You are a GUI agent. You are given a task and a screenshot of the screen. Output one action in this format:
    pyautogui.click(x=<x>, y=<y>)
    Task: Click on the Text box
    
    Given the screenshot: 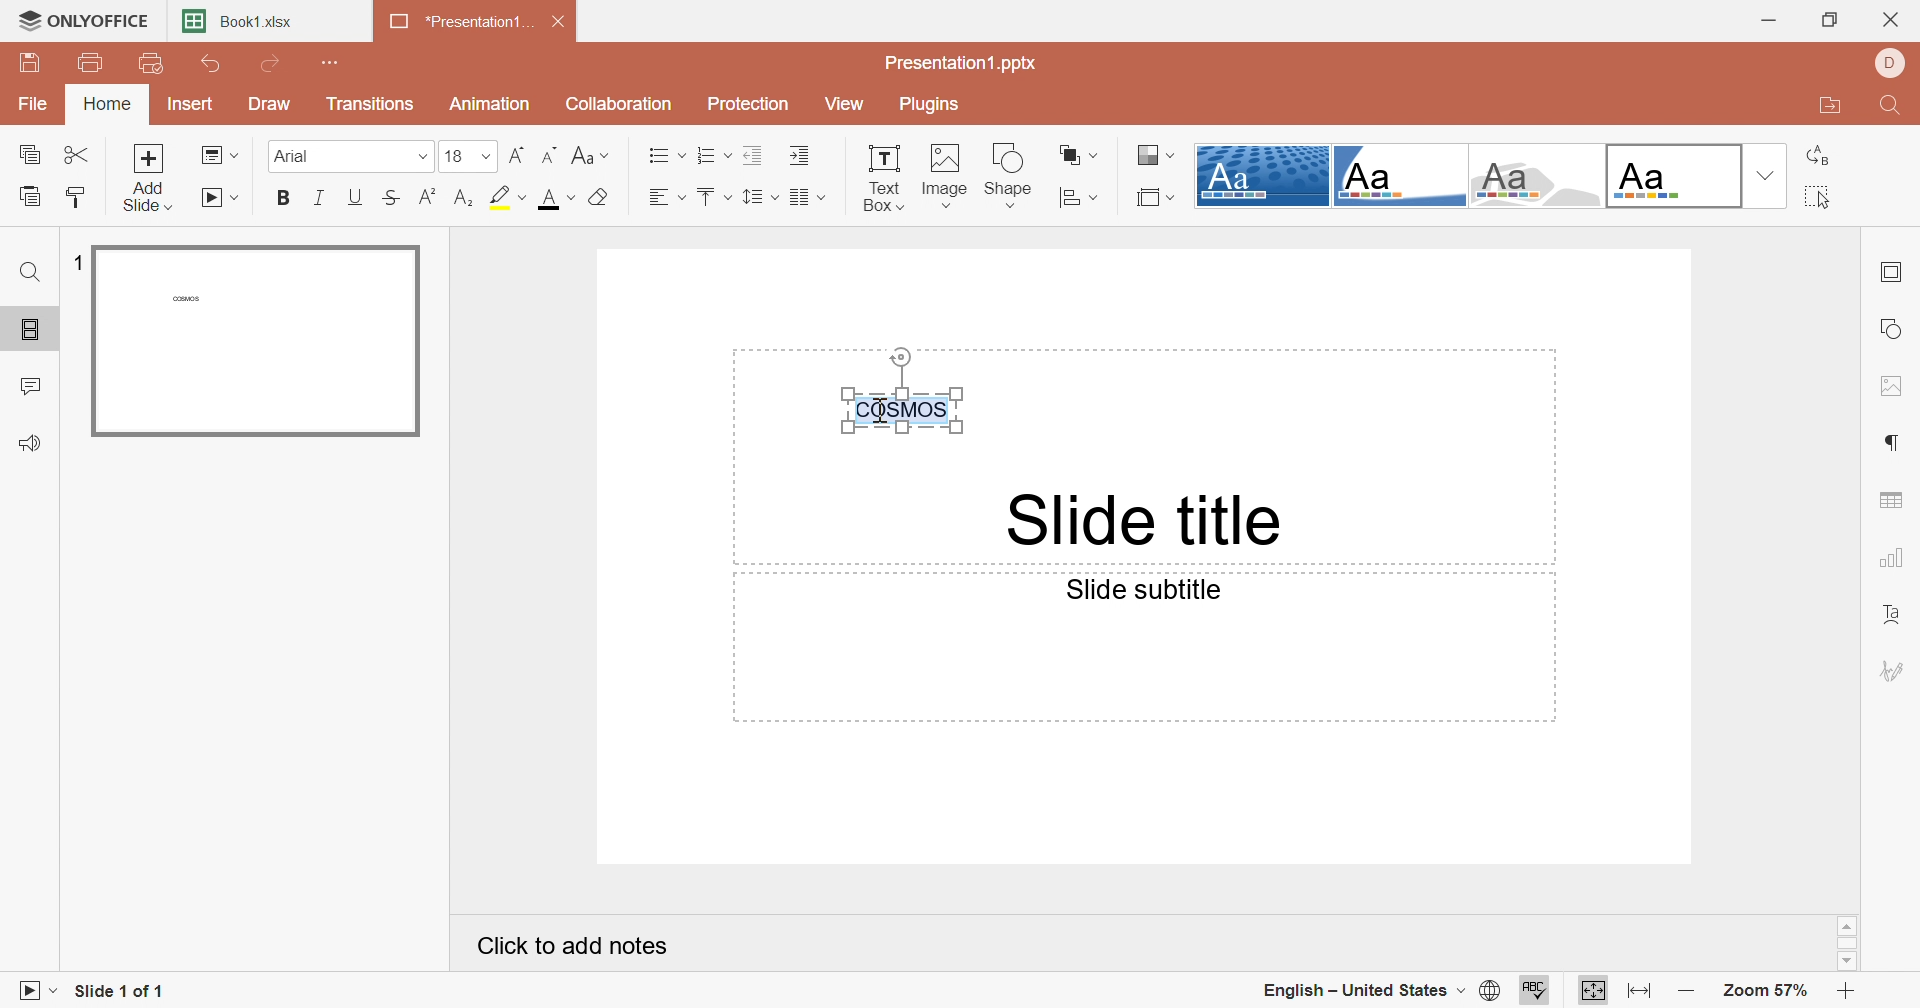 What is the action you would take?
    pyautogui.click(x=883, y=176)
    